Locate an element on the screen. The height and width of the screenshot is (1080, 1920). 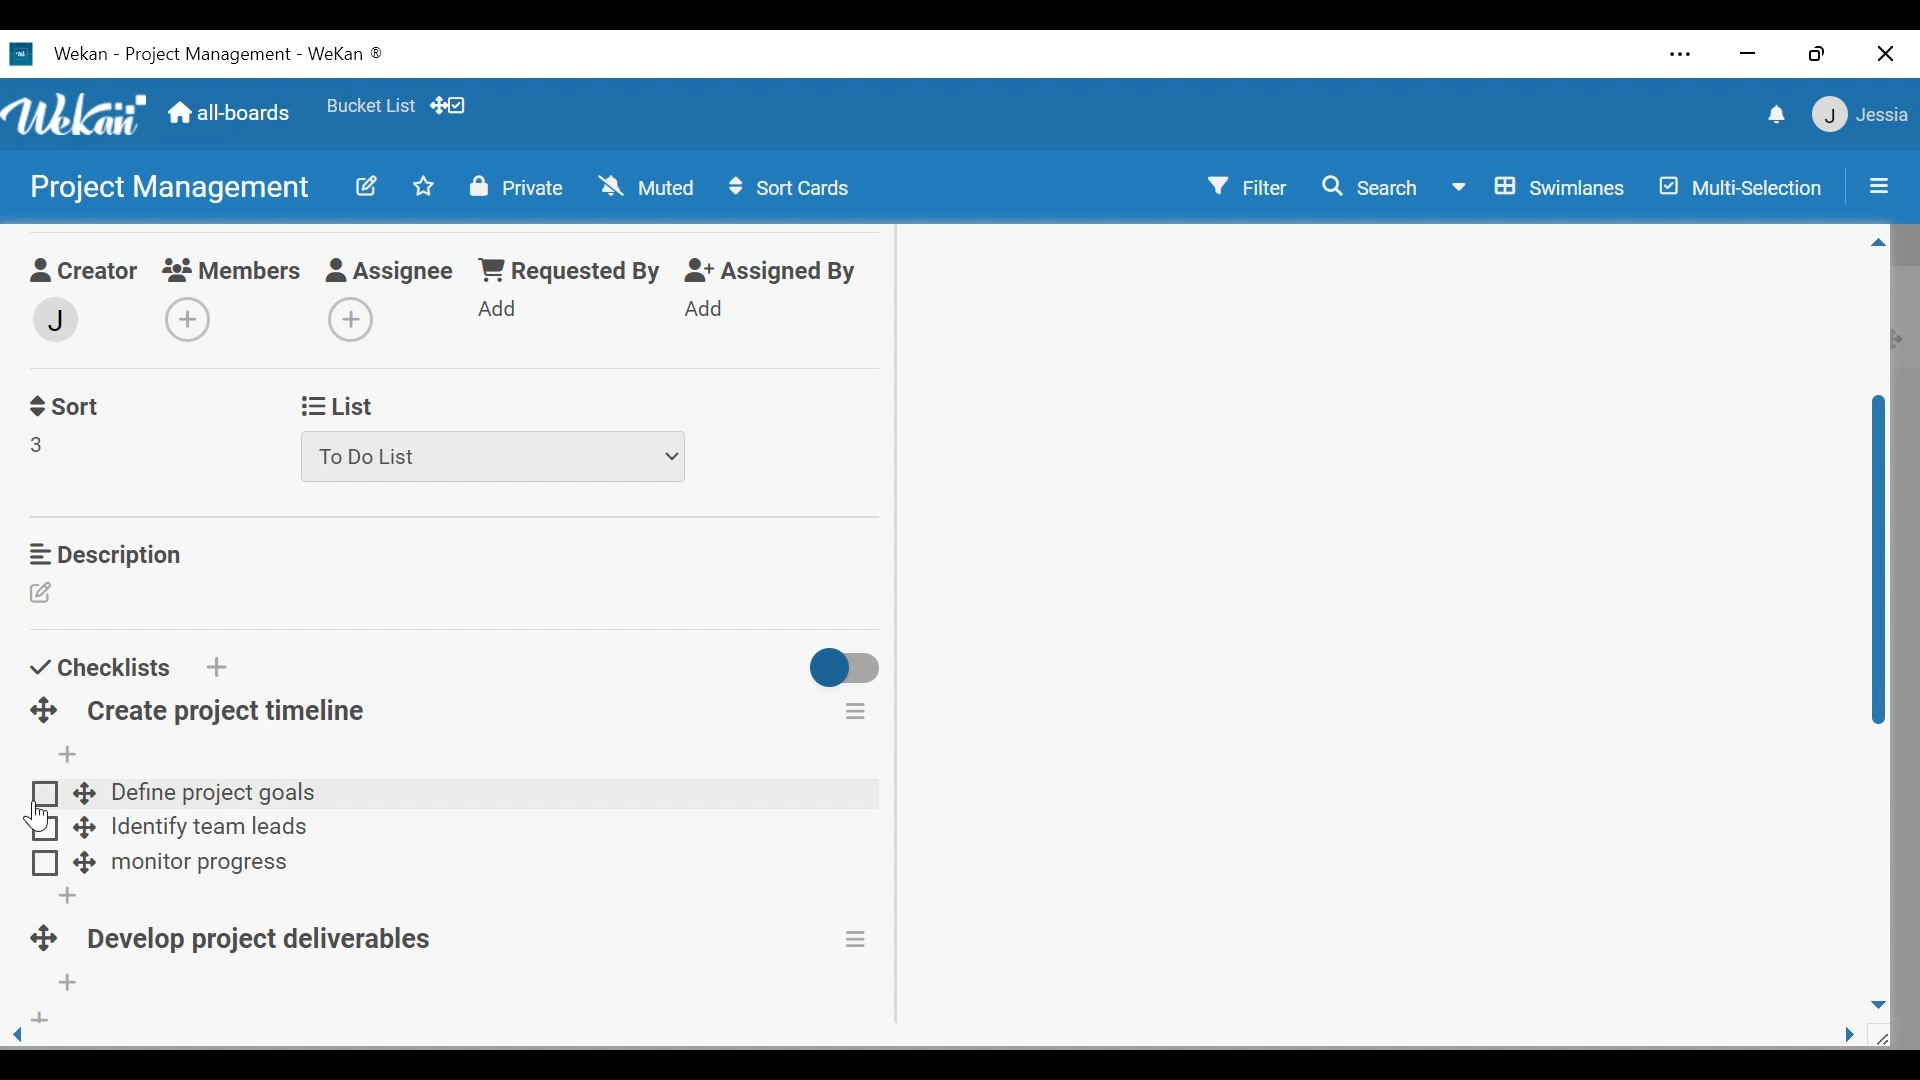
Board name is located at coordinates (167, 186).